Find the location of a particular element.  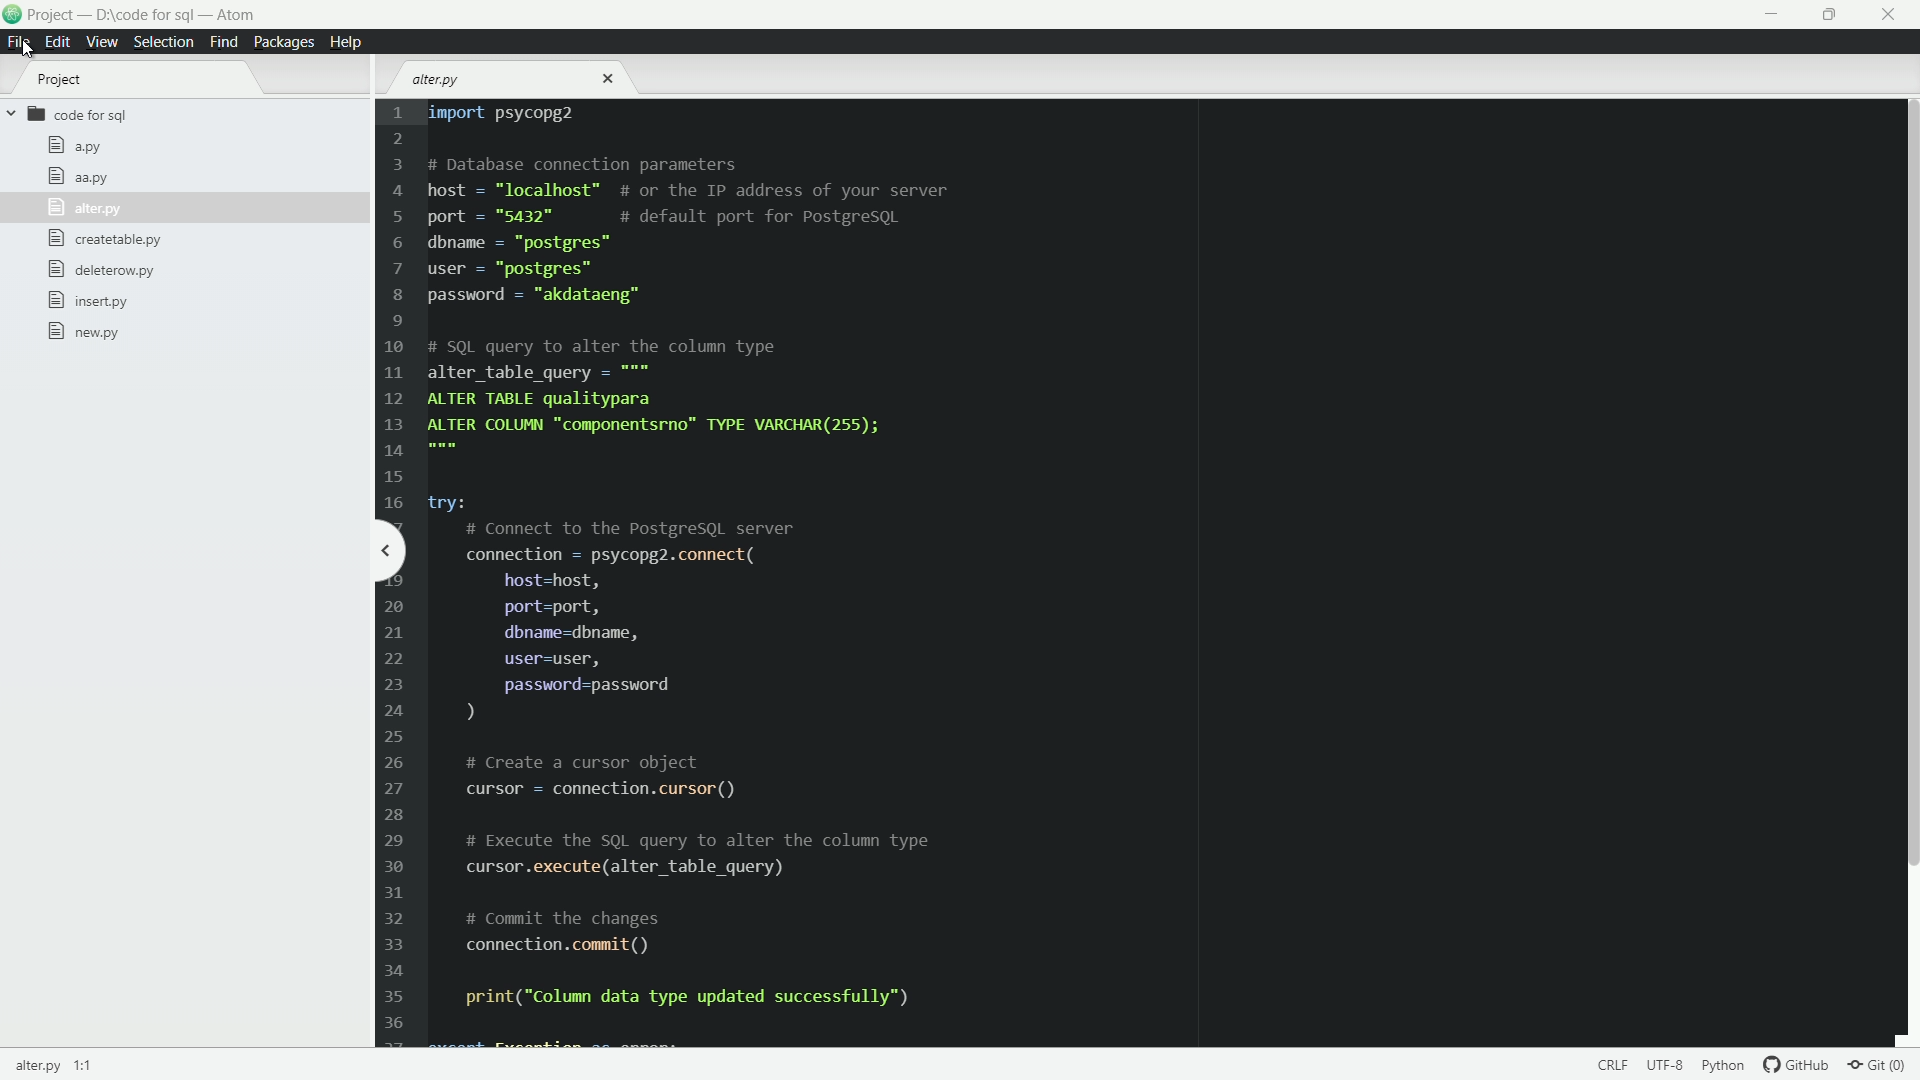

maximize or restore is located at coordinates (1832, 15).